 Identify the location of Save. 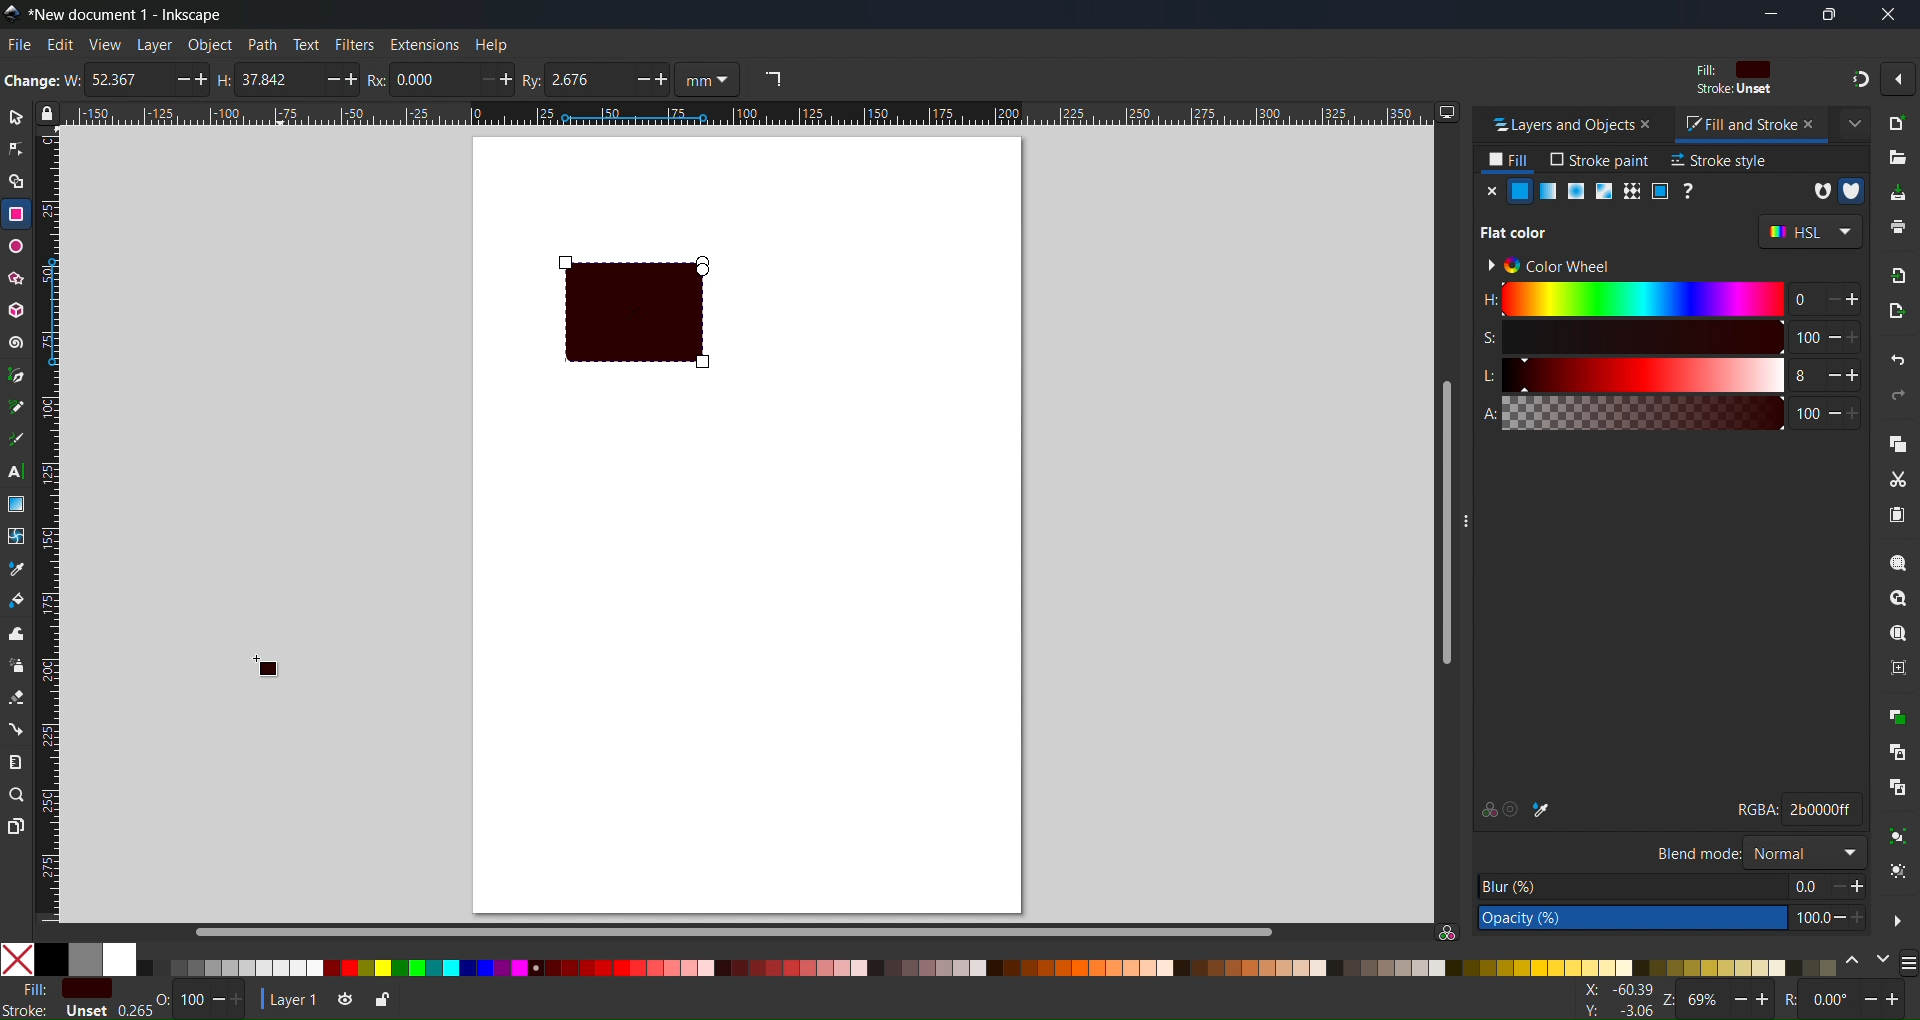
(1896, 192).